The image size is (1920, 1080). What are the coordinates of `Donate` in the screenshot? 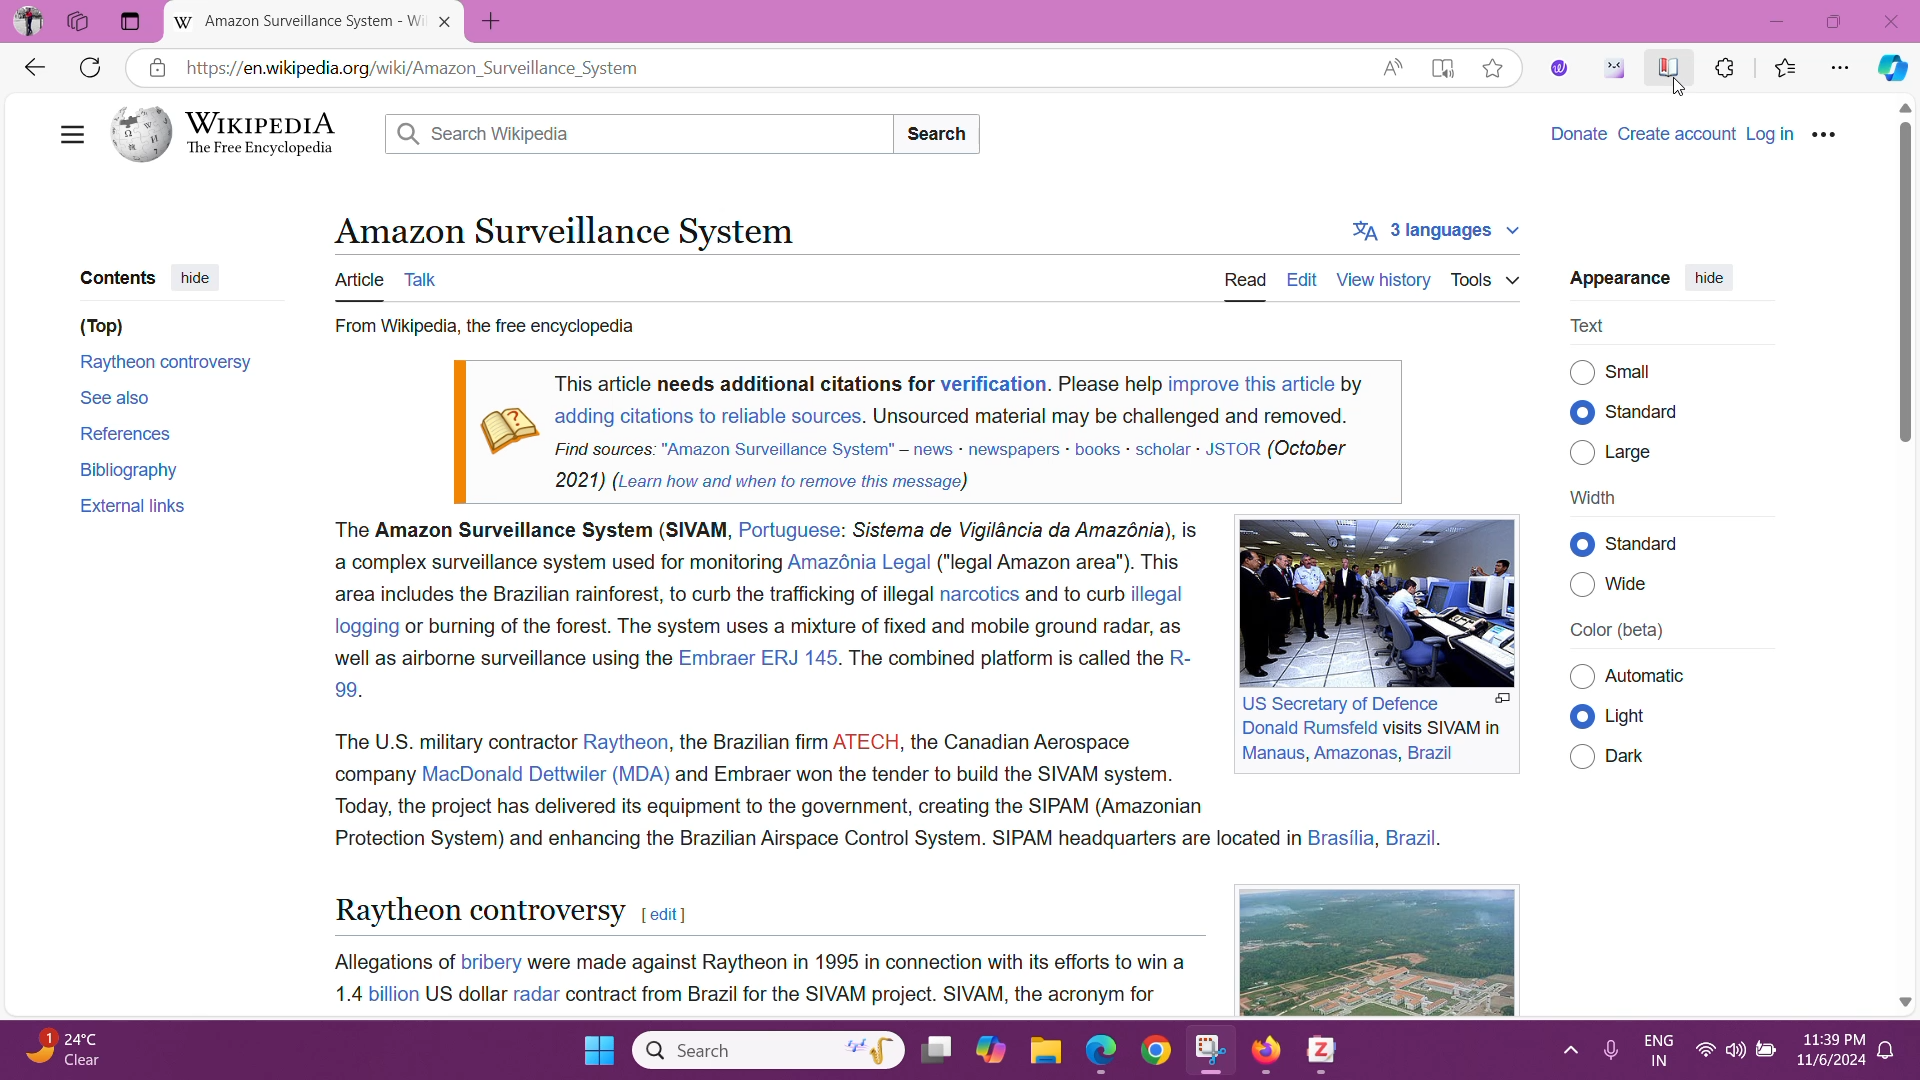 It's located at (1577, 131).